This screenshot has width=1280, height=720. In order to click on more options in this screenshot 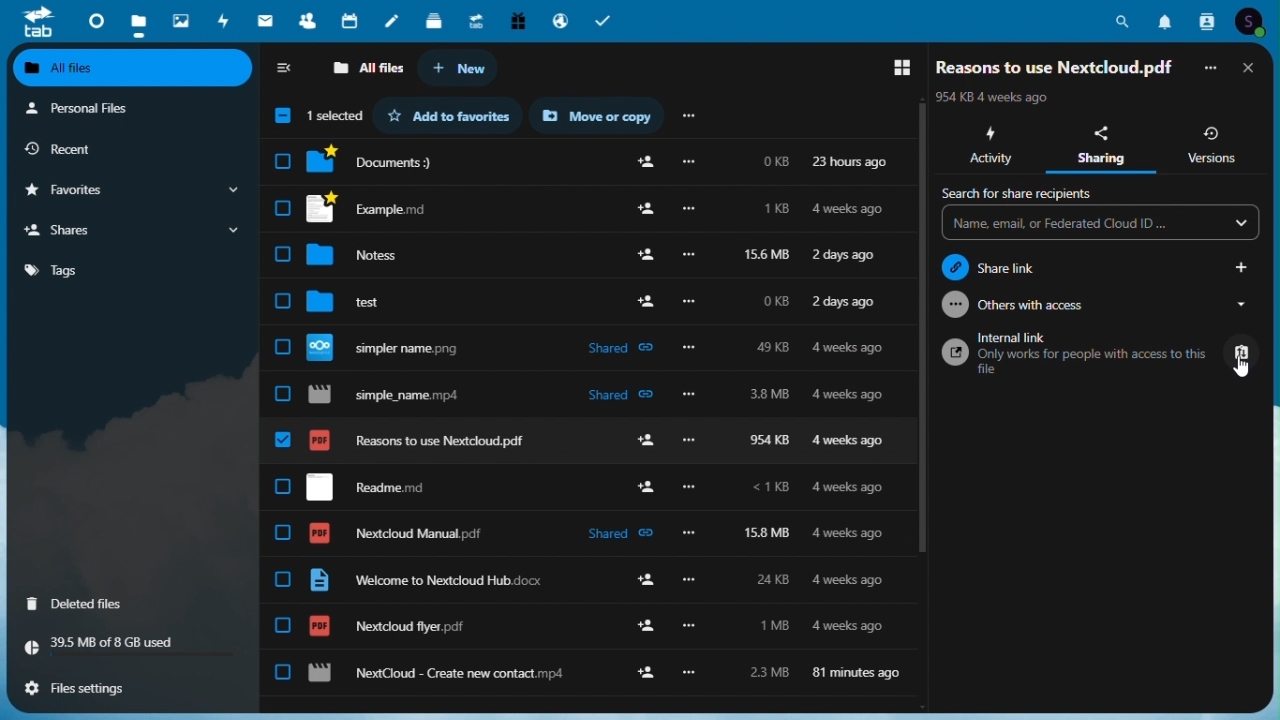, I will do `click(689, 580)`.